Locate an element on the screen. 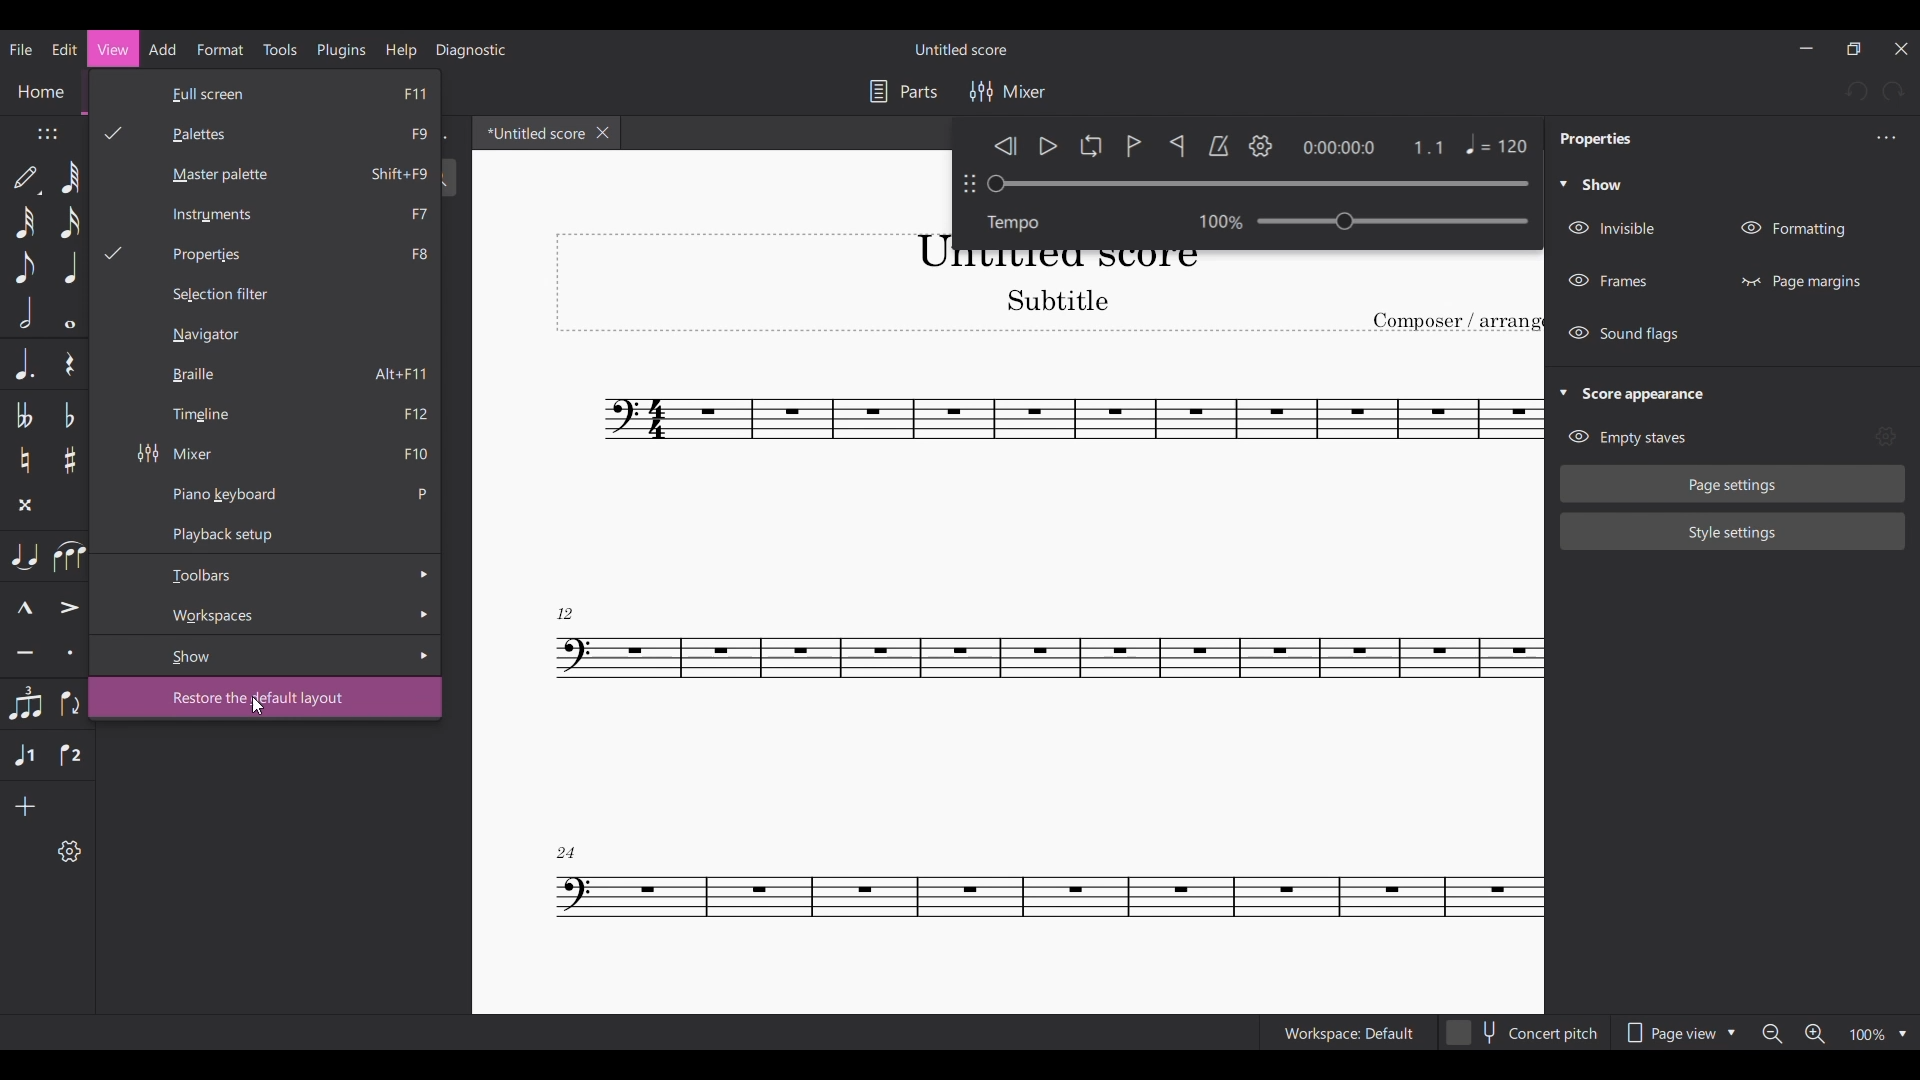 Image resolution: width=1920 pixels, height=1080 pixels. Set loop marker right is located at coordinates (1176, 145).